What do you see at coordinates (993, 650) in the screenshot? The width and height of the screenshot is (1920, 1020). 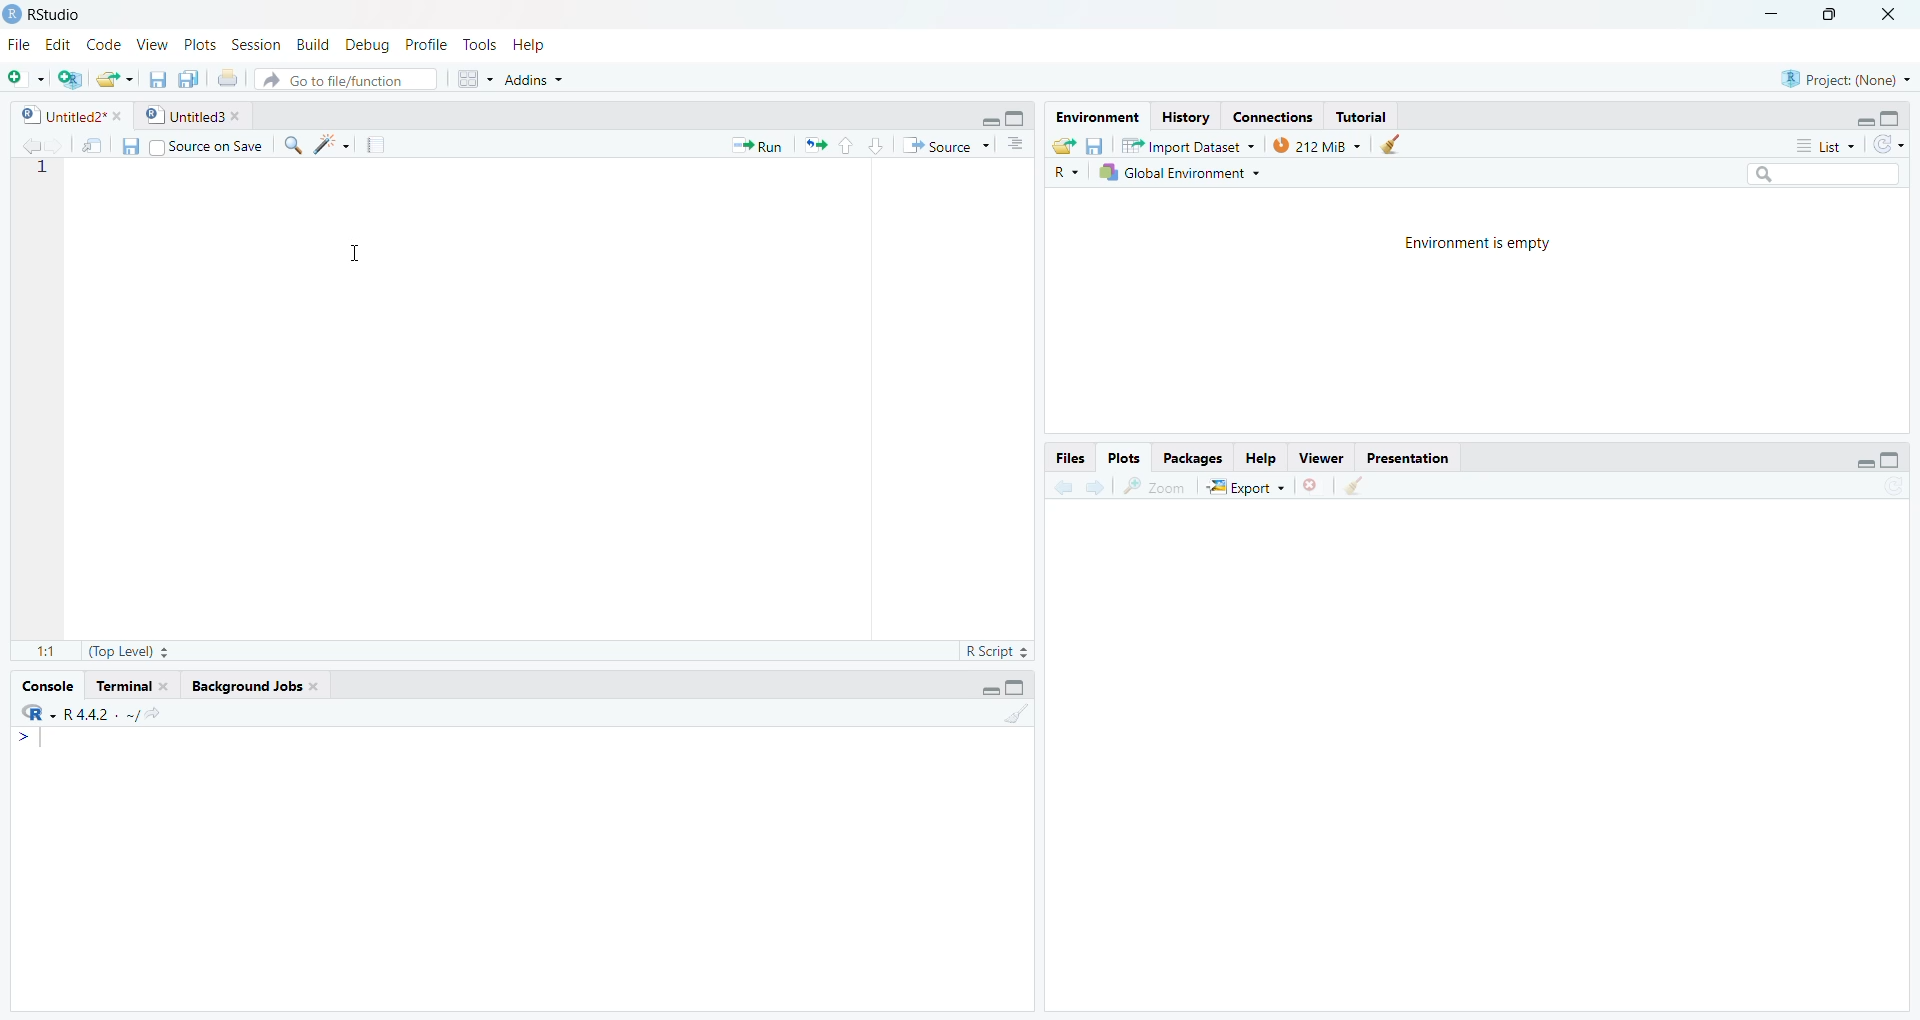 I see `R SCRIPT` at bounding box center [993, 650].